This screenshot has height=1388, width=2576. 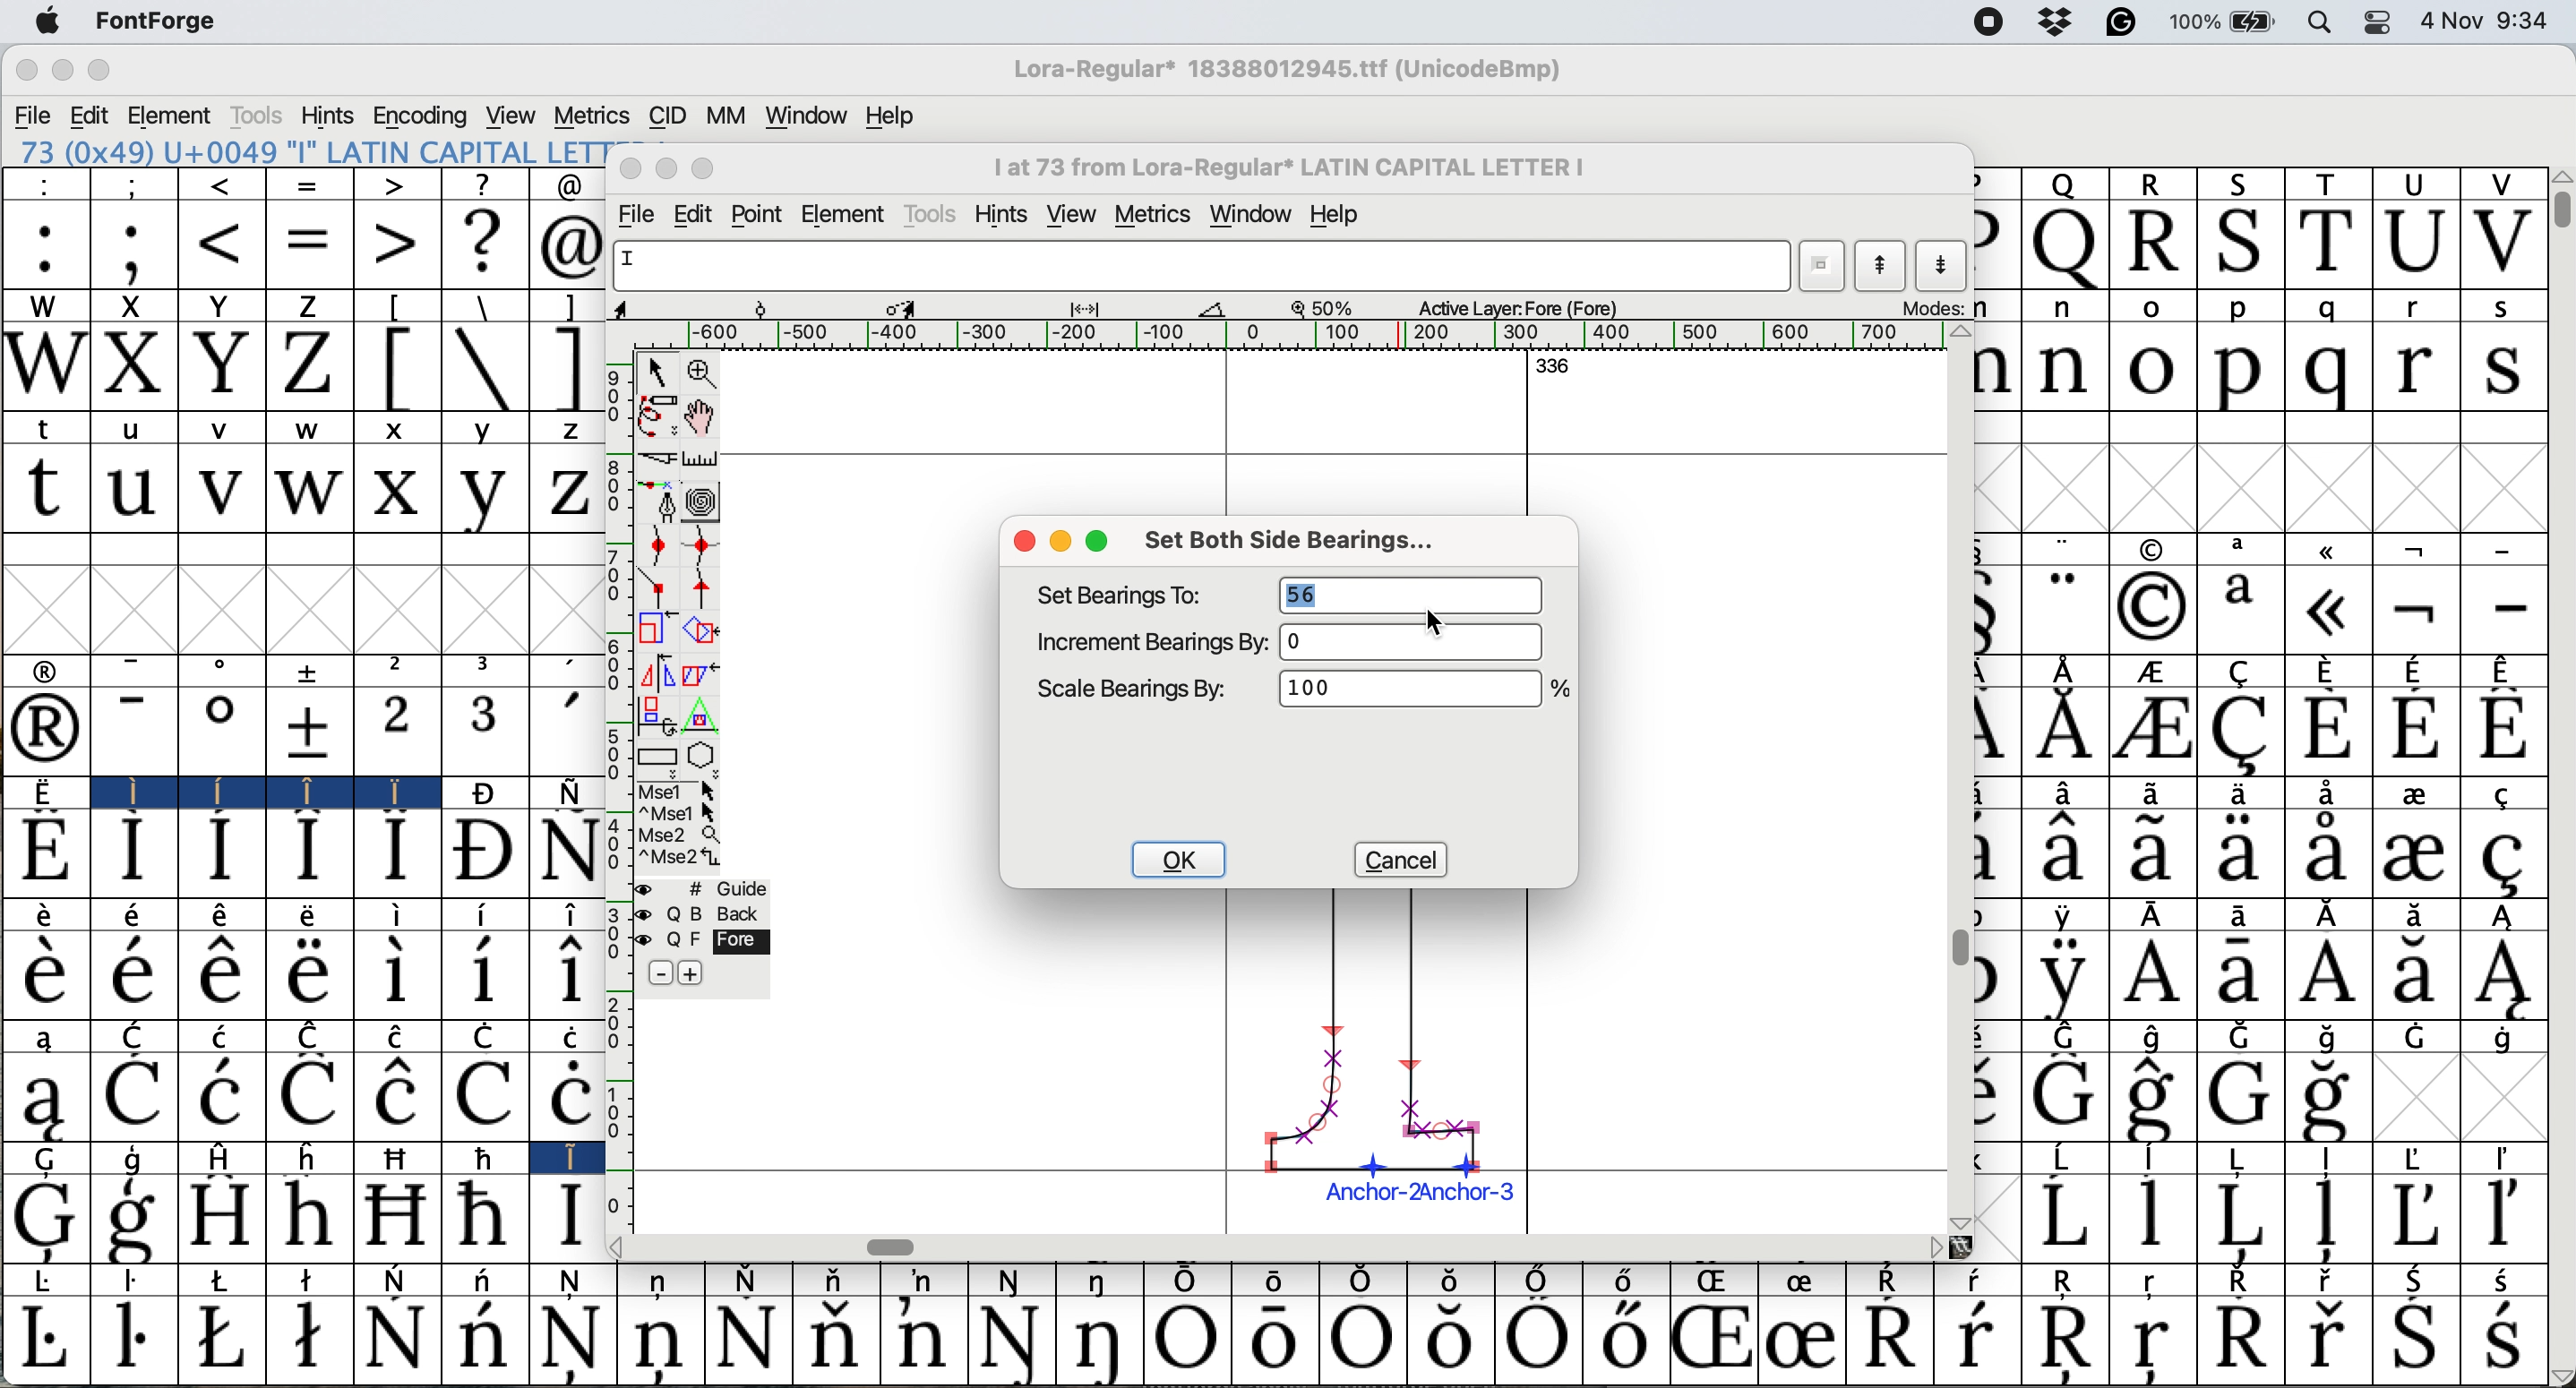 What do you see at coordinates (484, 429) in the screenshot?
I see `y` at bounding box center [484, 429].